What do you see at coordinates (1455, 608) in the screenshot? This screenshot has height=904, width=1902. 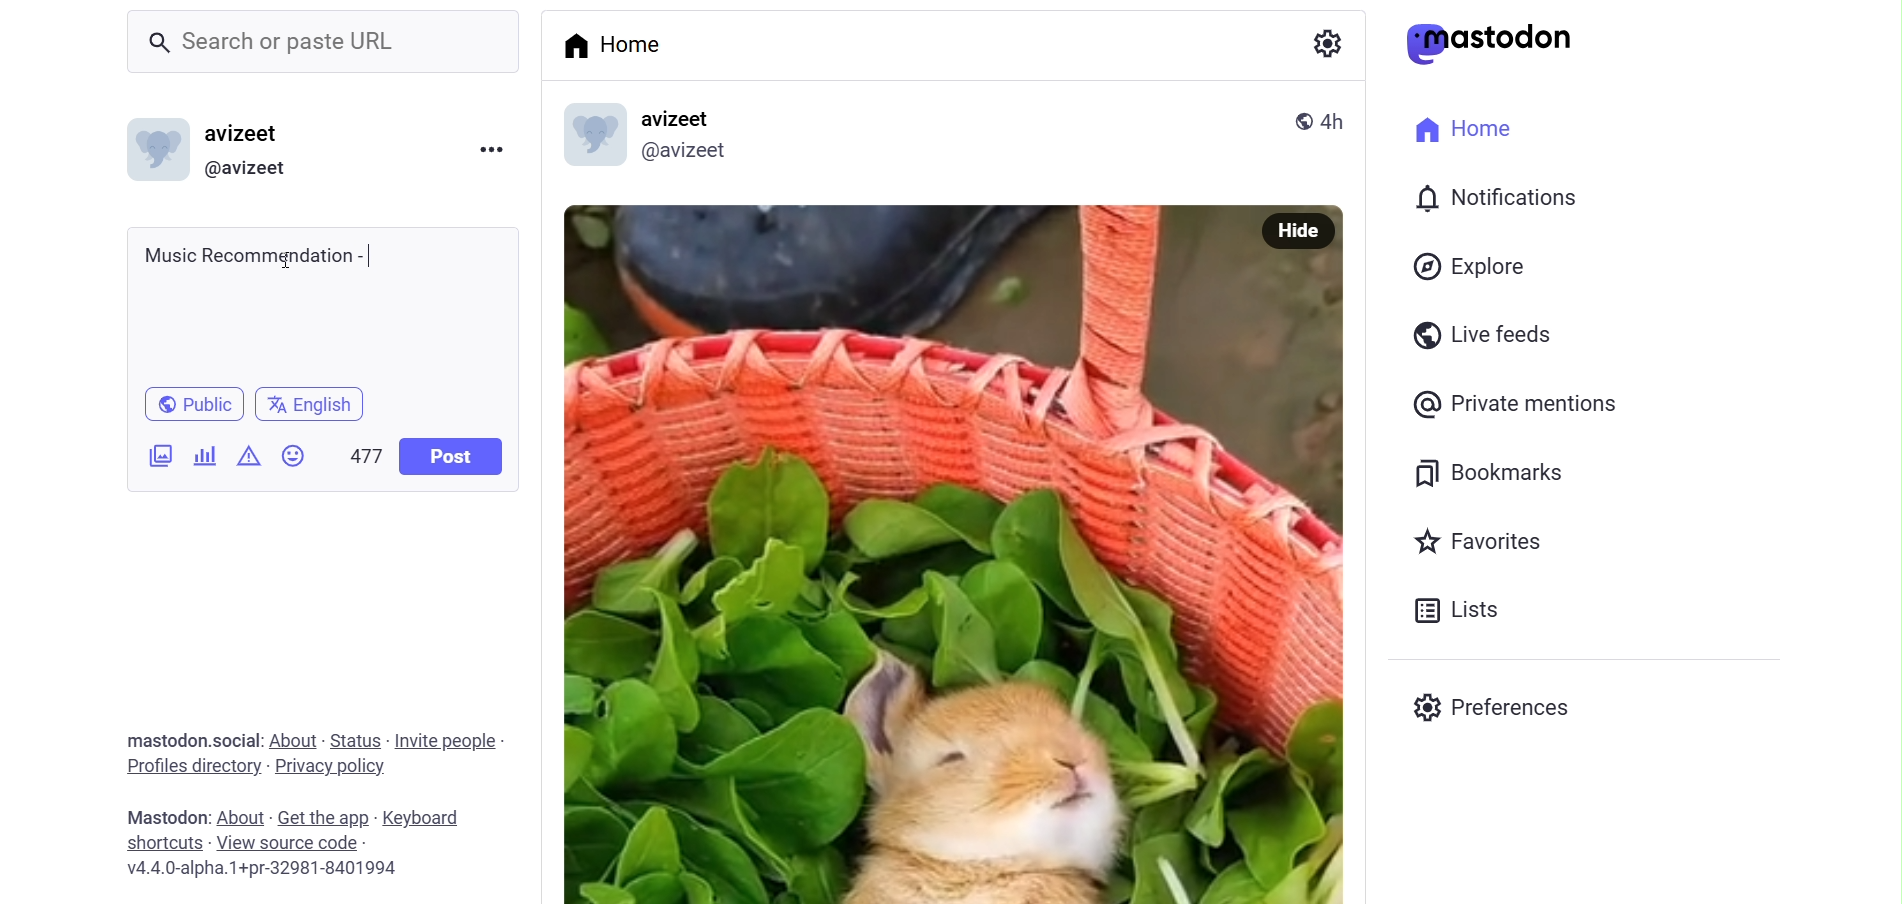 I see `Lists` at bounding box center [1455, 608].